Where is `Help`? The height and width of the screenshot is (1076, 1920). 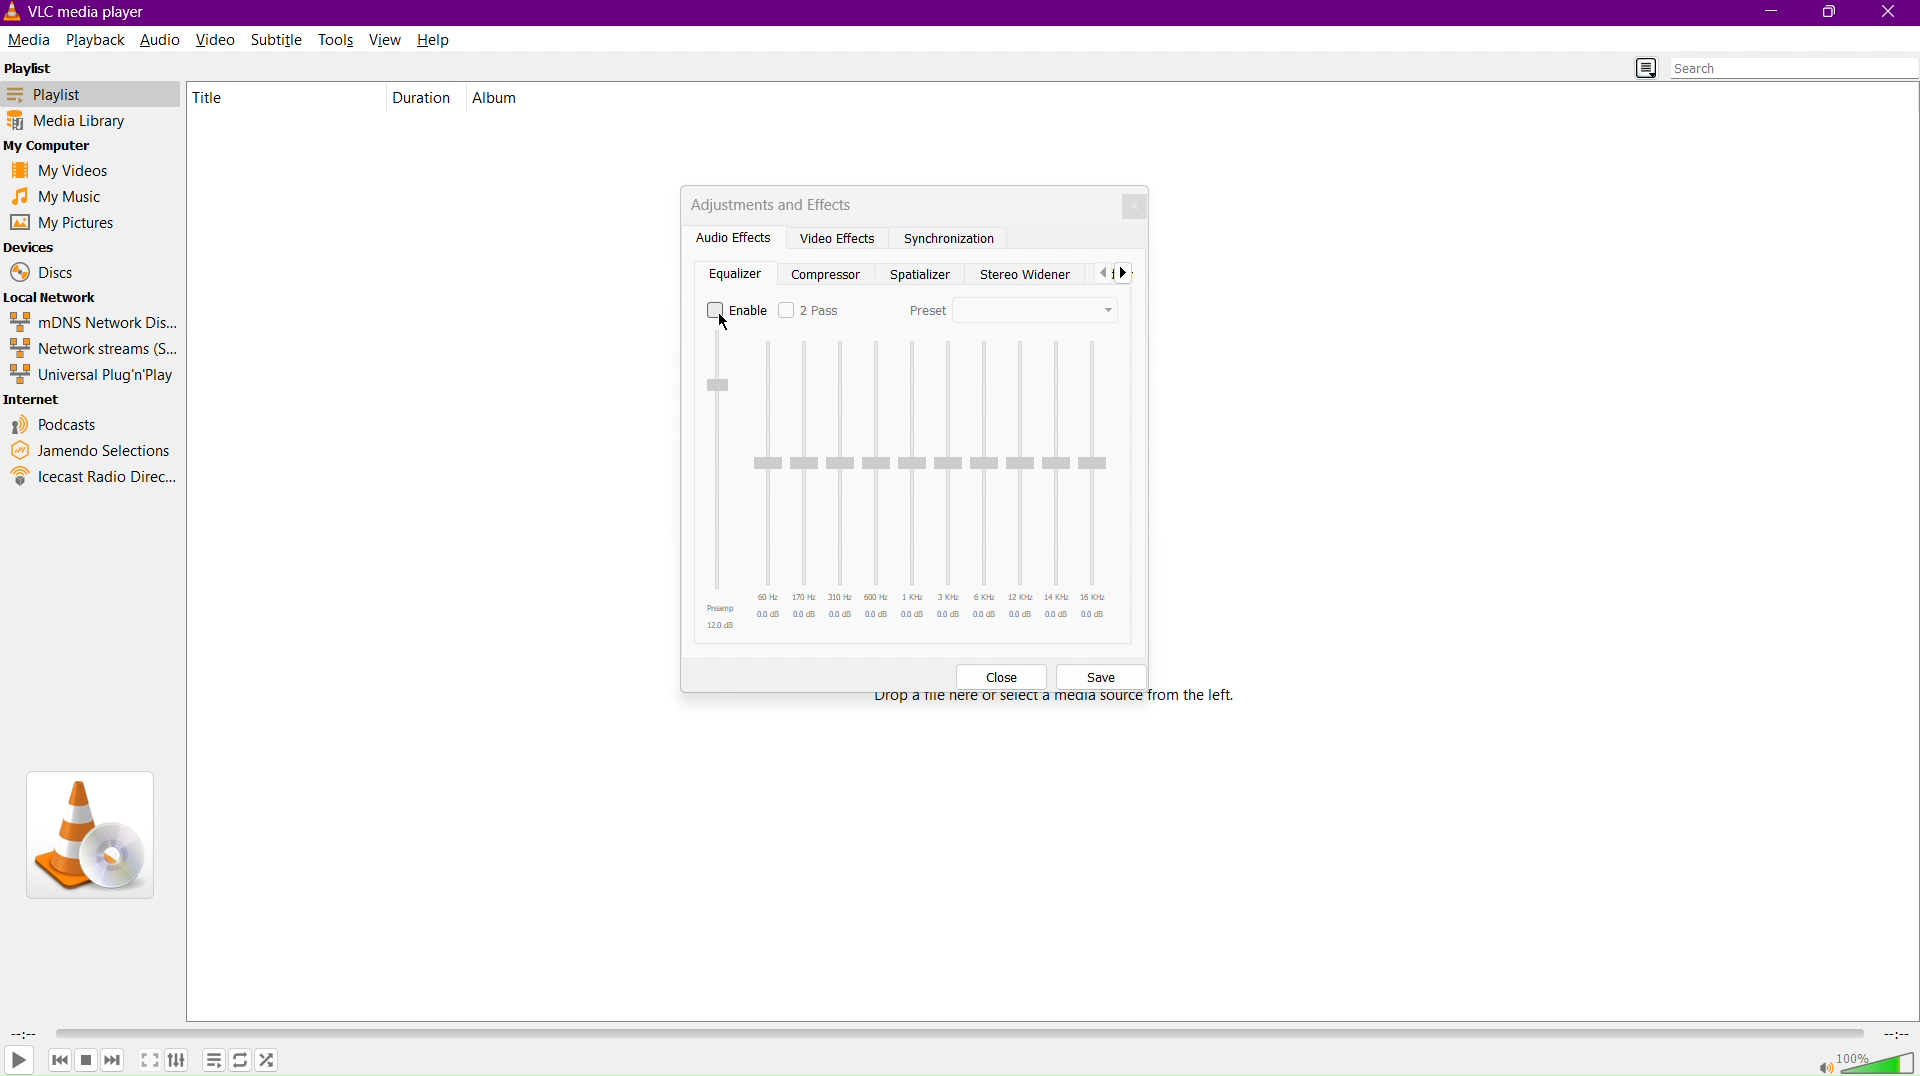 Help is located at coordinates (436, 38).